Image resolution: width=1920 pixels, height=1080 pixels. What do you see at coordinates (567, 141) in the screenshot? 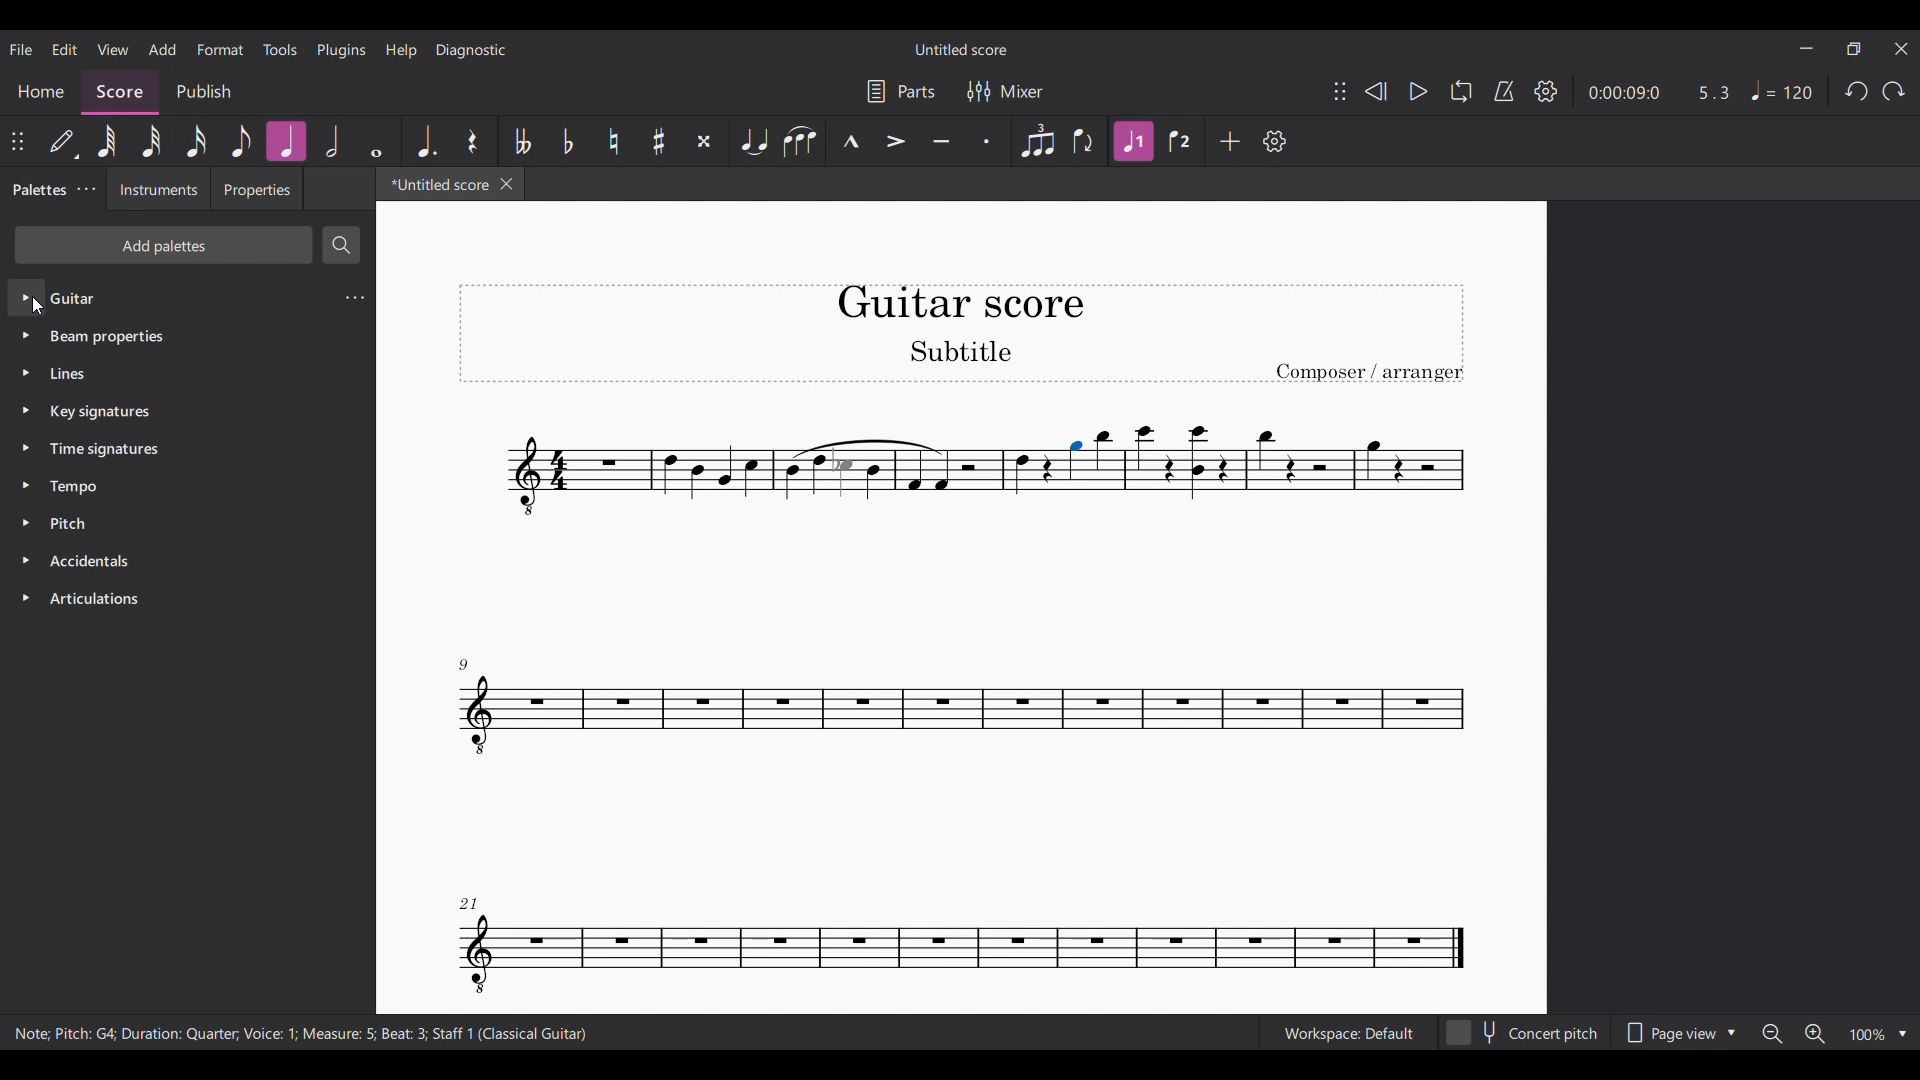
I see `Toggle flat` at bounding box center [567, 141].